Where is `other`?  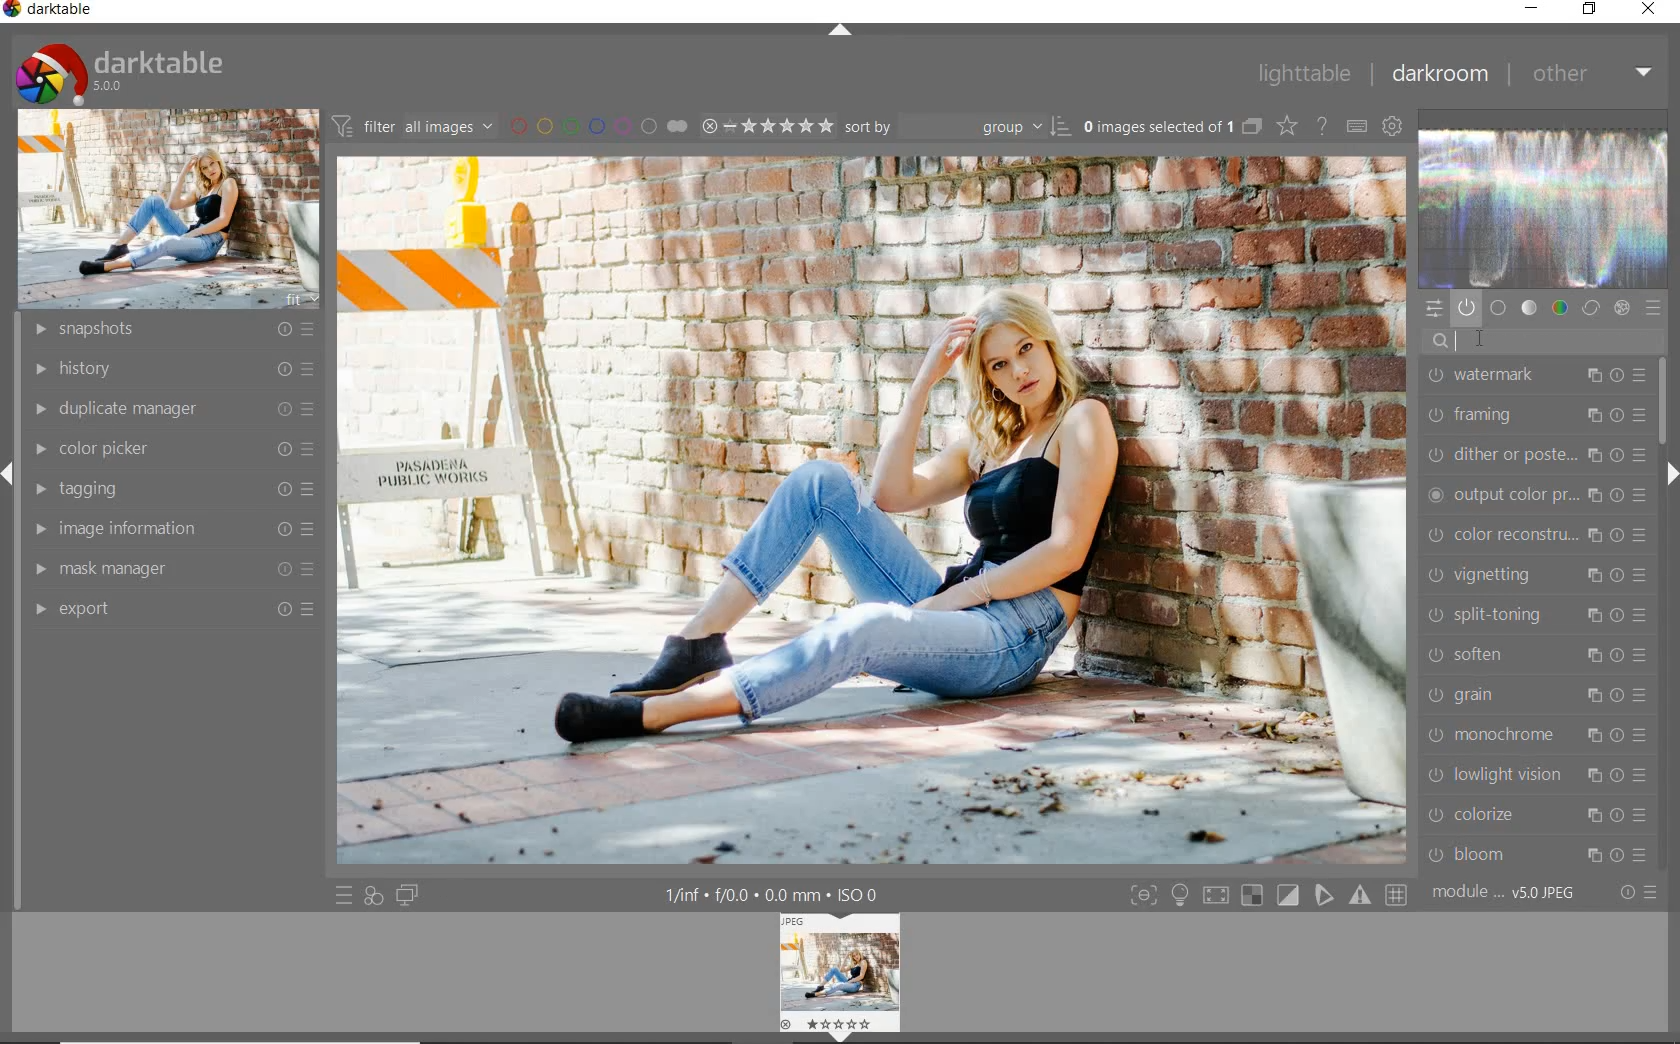
other is located at coordinates (1591, 75).